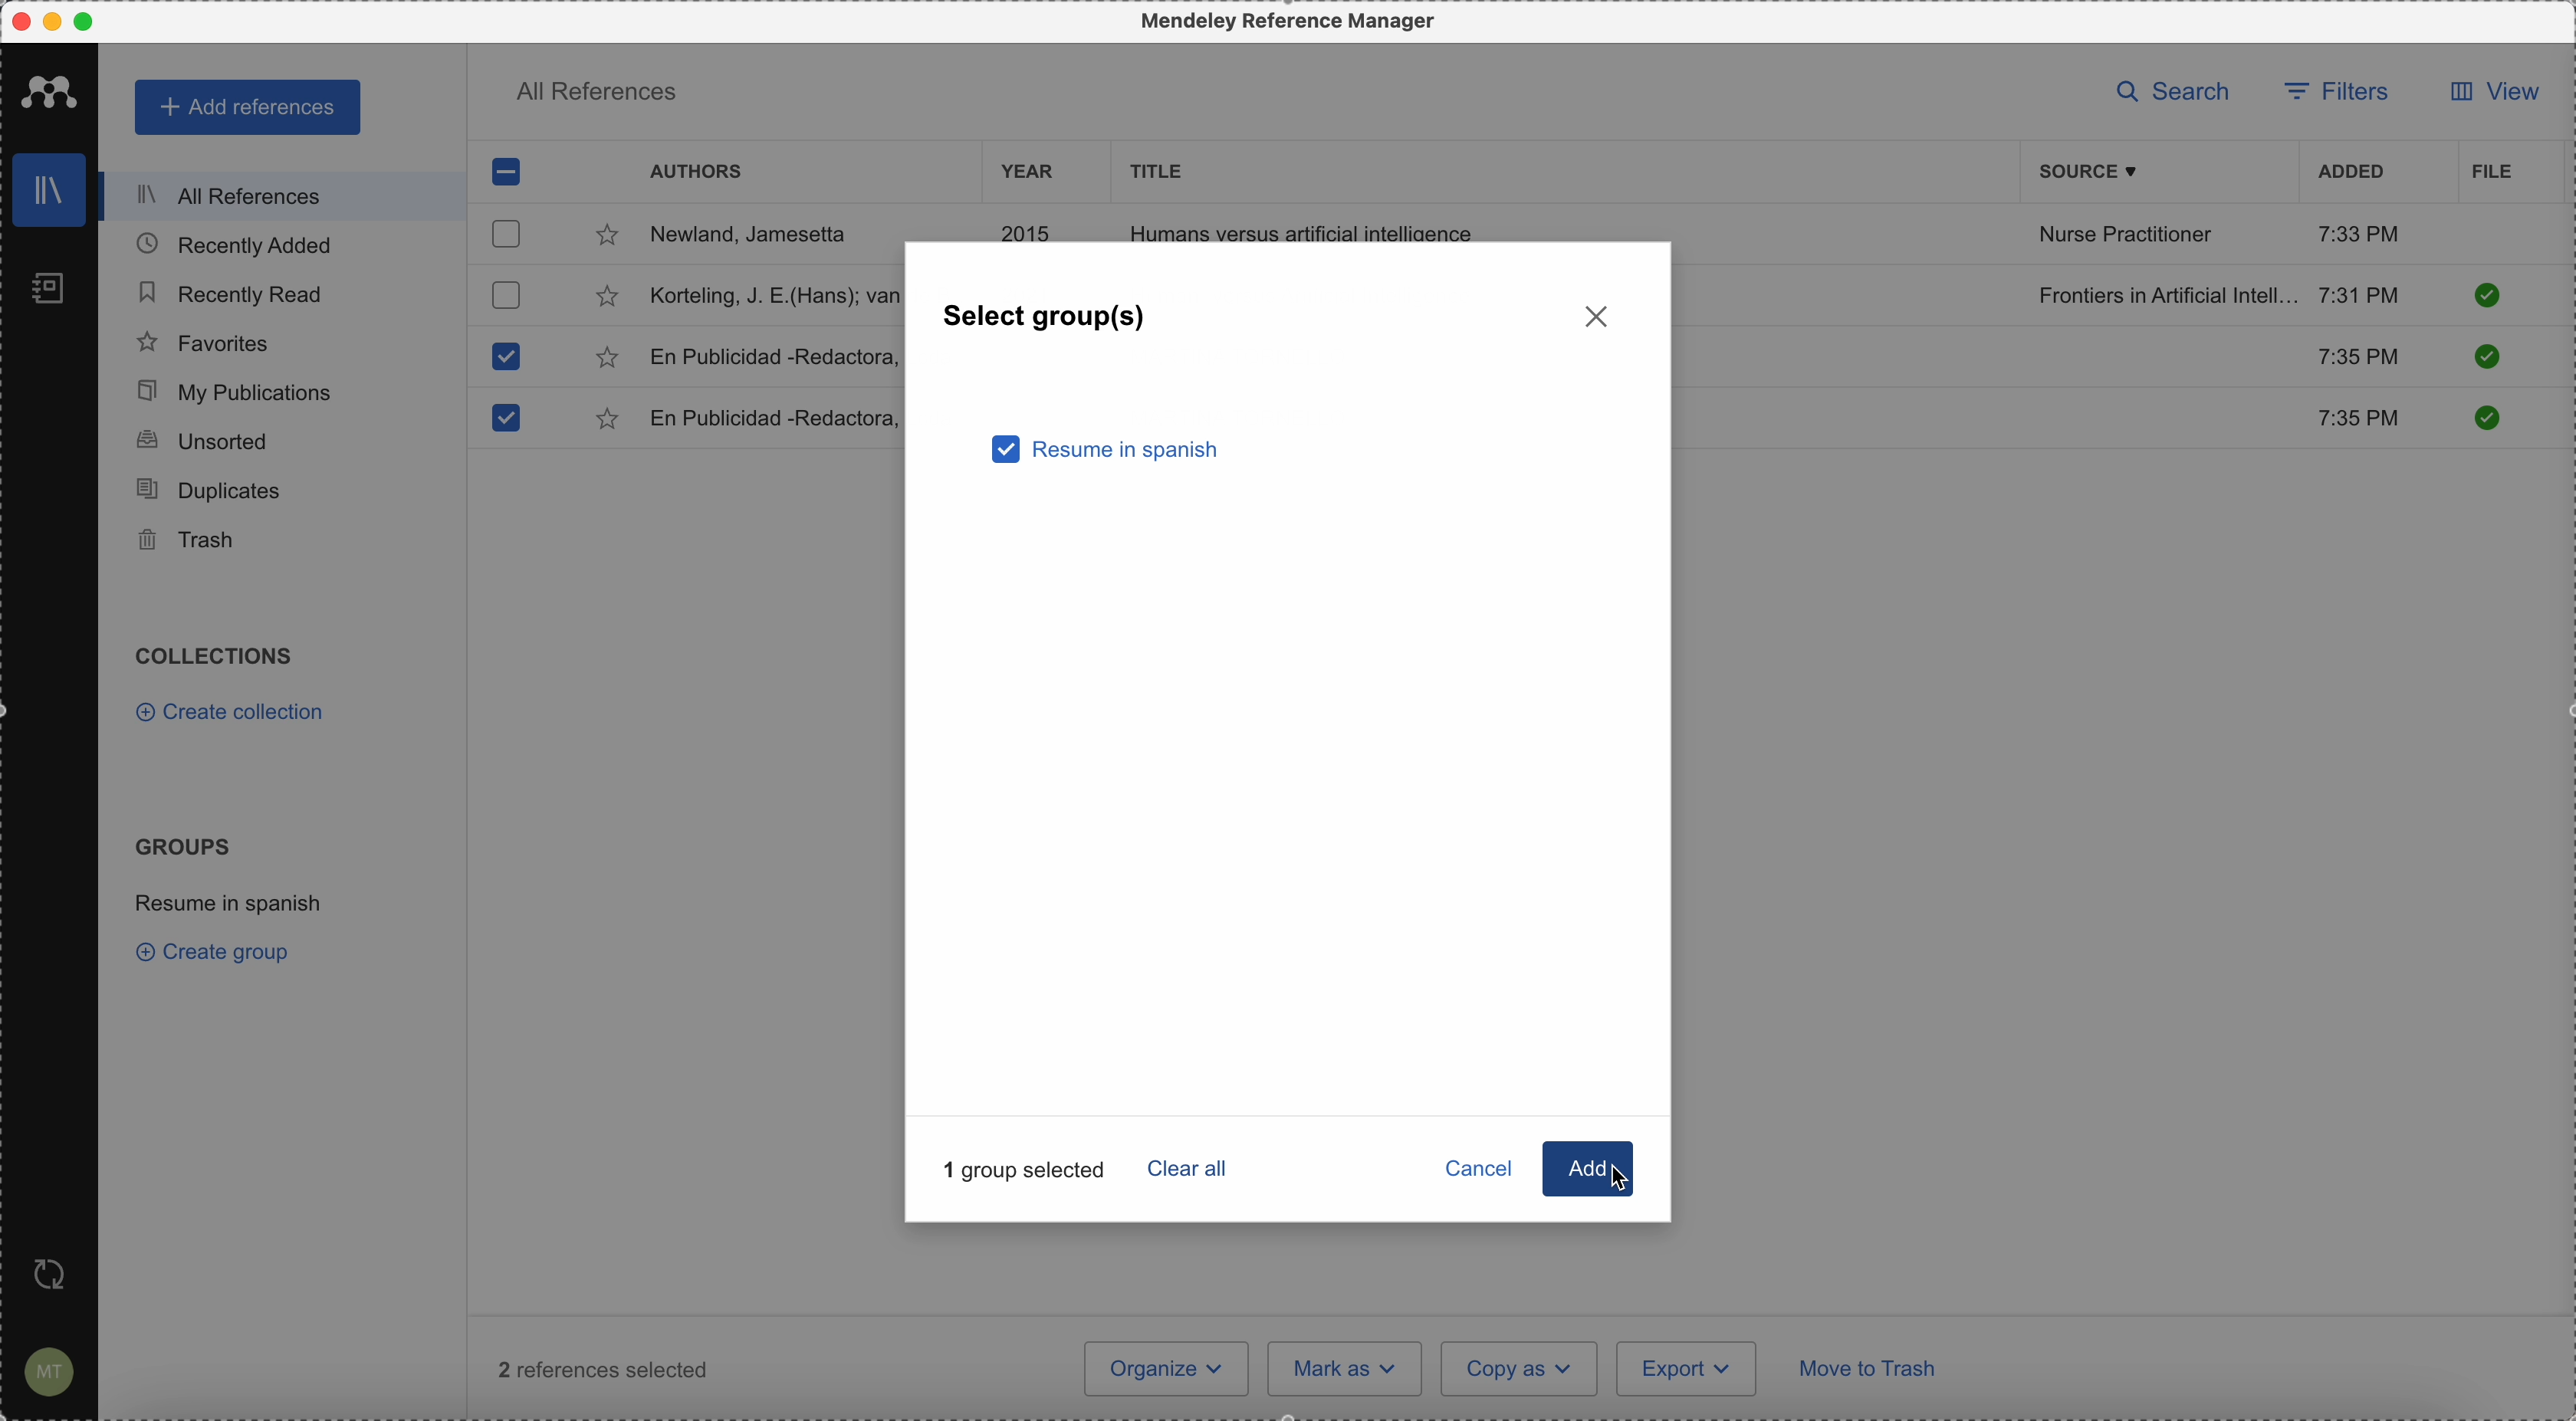 The width and height of the screenshot is (2576, 1421). What do you see at coordinates (607, 300) in the screenshot?
I see `favorite` at bounding box center [607, 300].